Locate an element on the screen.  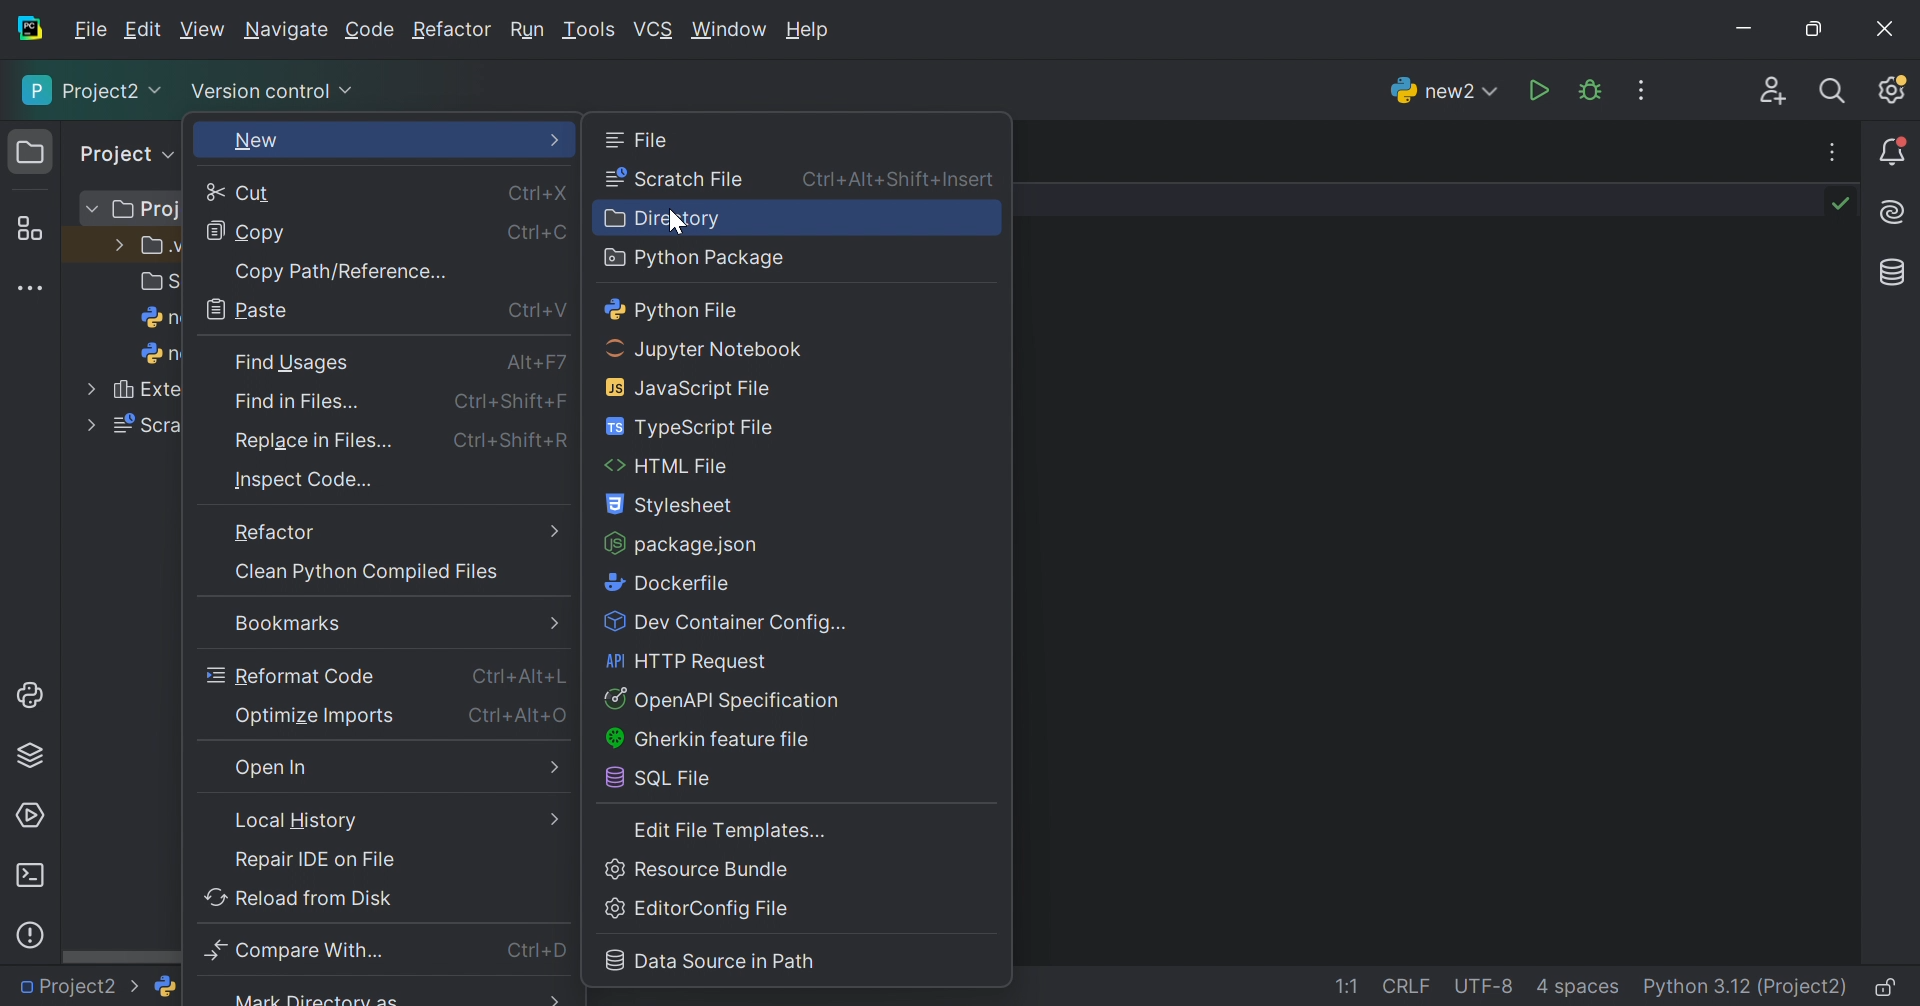
Mark Directory as is located at coordinates (318, 999).